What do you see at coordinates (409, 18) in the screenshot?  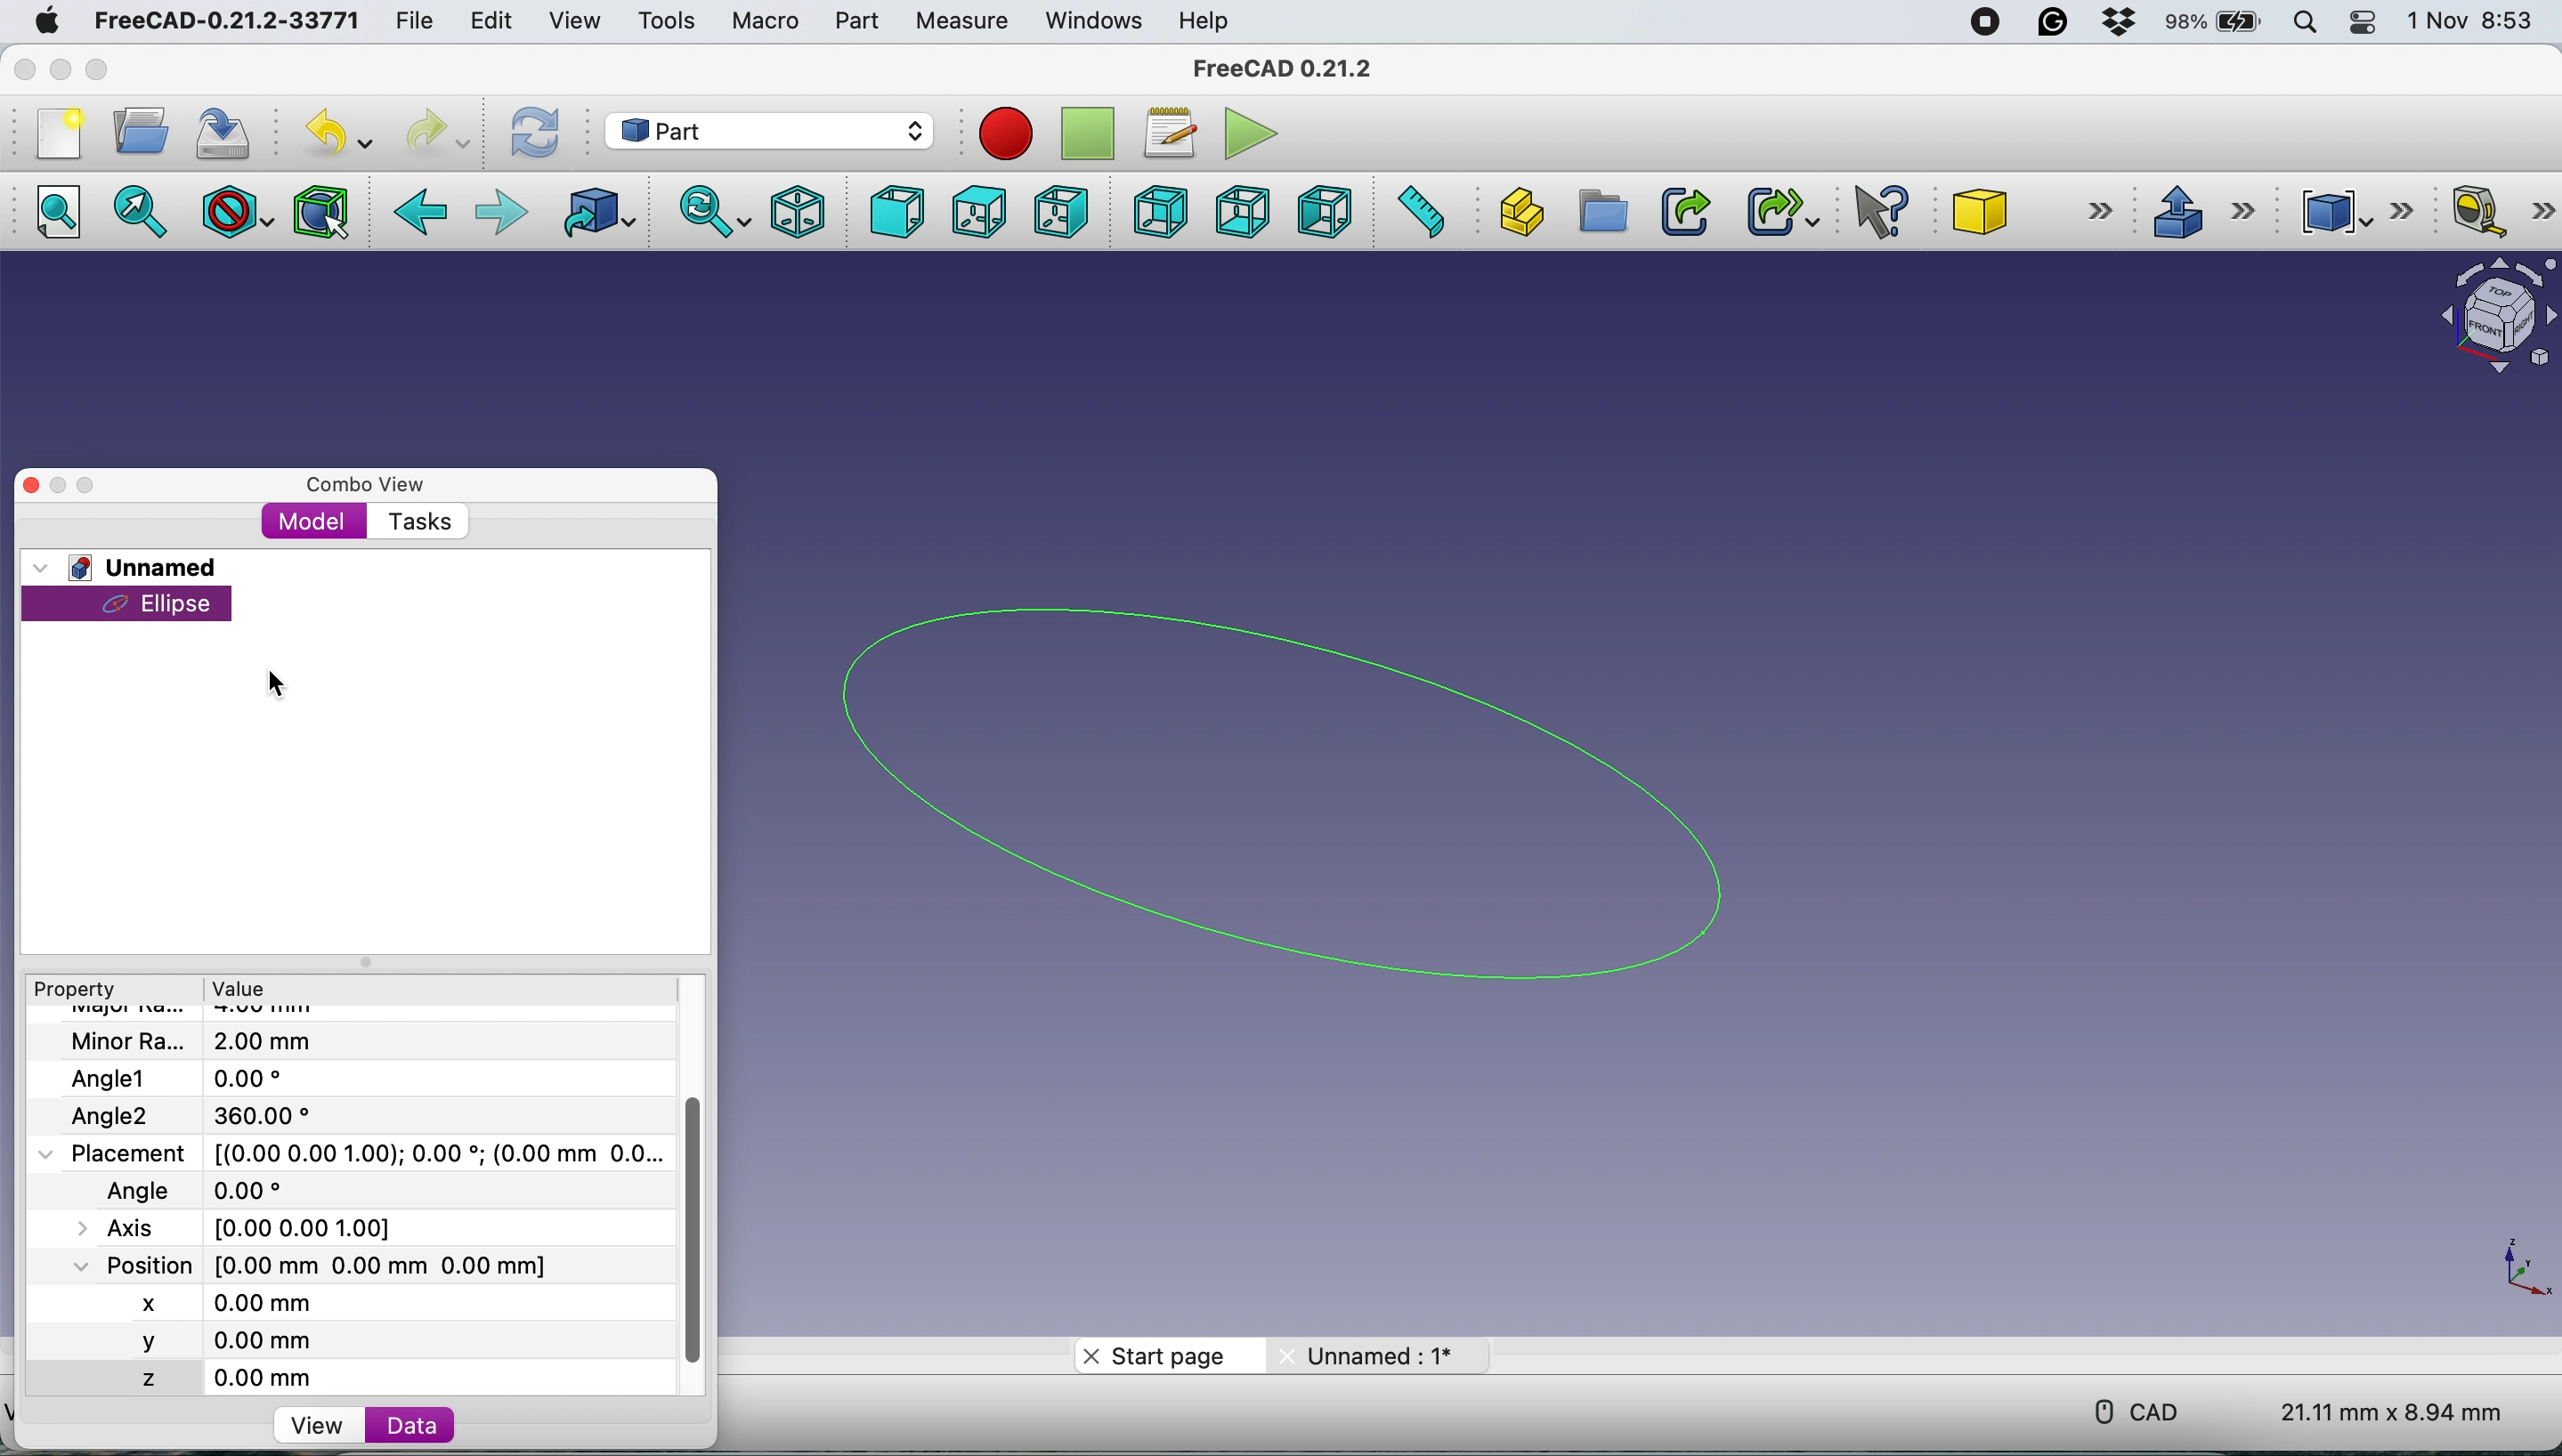 I see `file` at bounding box center [409, 18].